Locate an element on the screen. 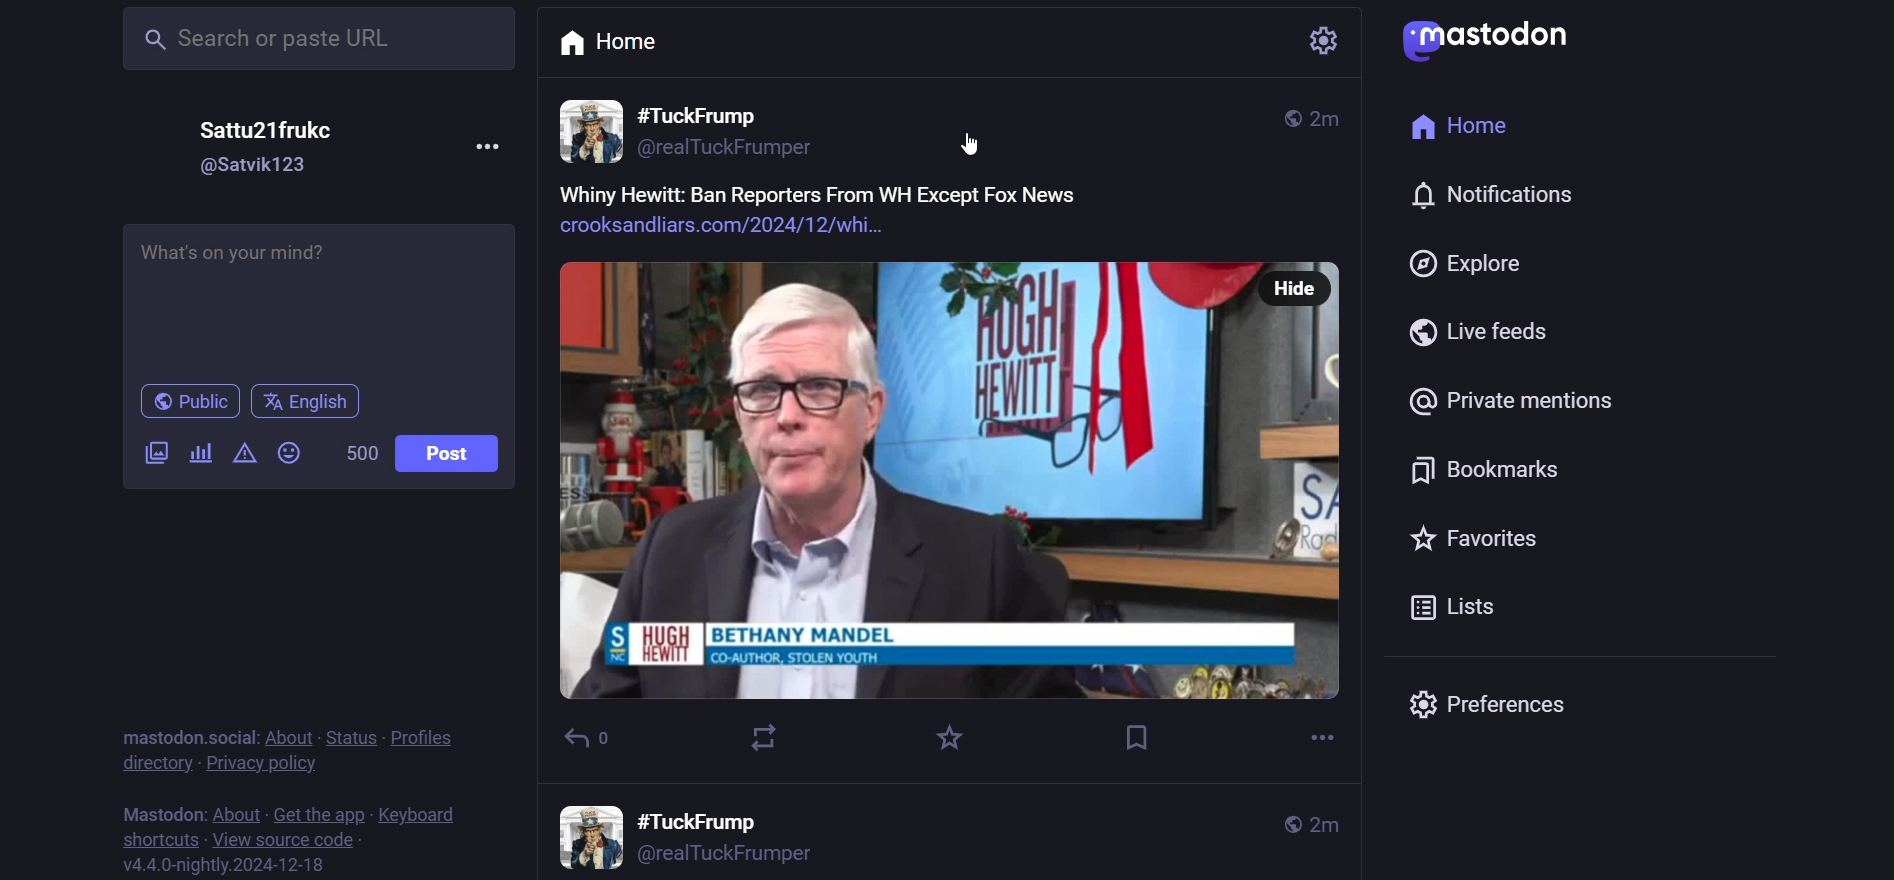 The image size is (1894, 880). privacy policy is located at coordinates (259, 765).